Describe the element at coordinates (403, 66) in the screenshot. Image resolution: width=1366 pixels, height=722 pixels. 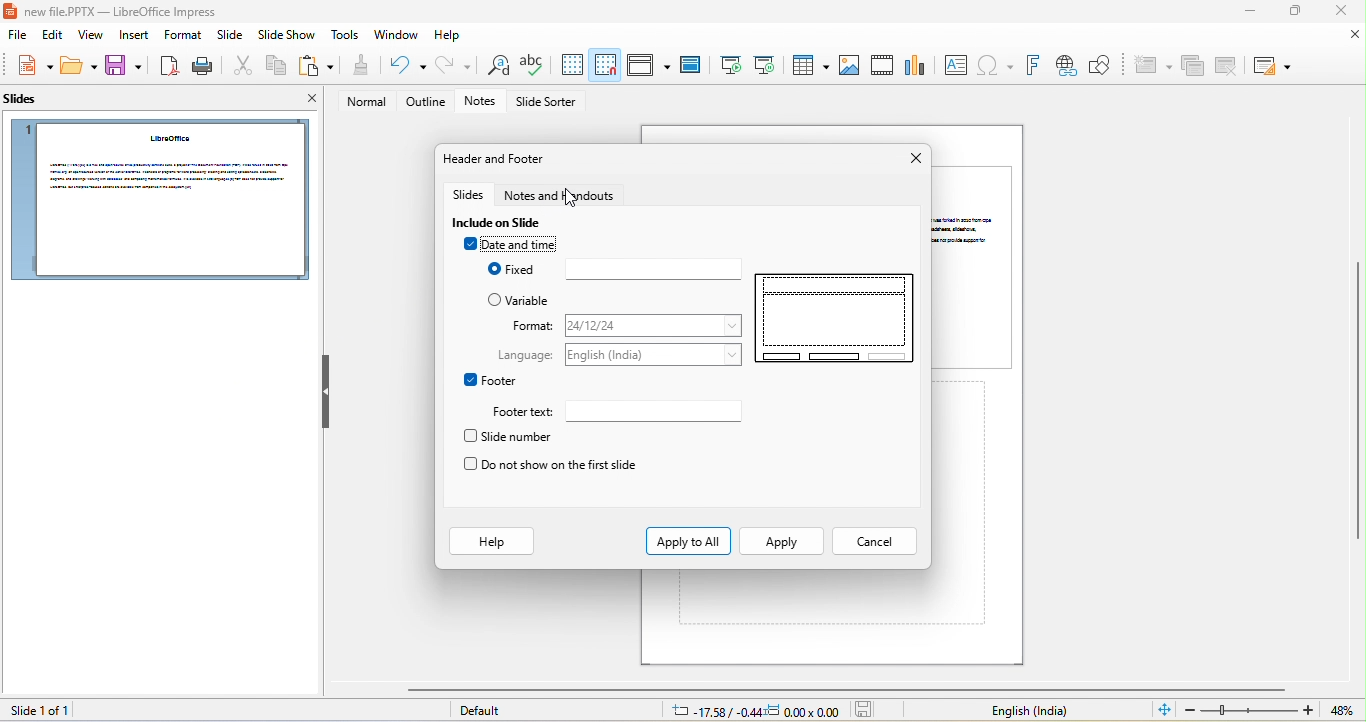
I see `undo` at that location.